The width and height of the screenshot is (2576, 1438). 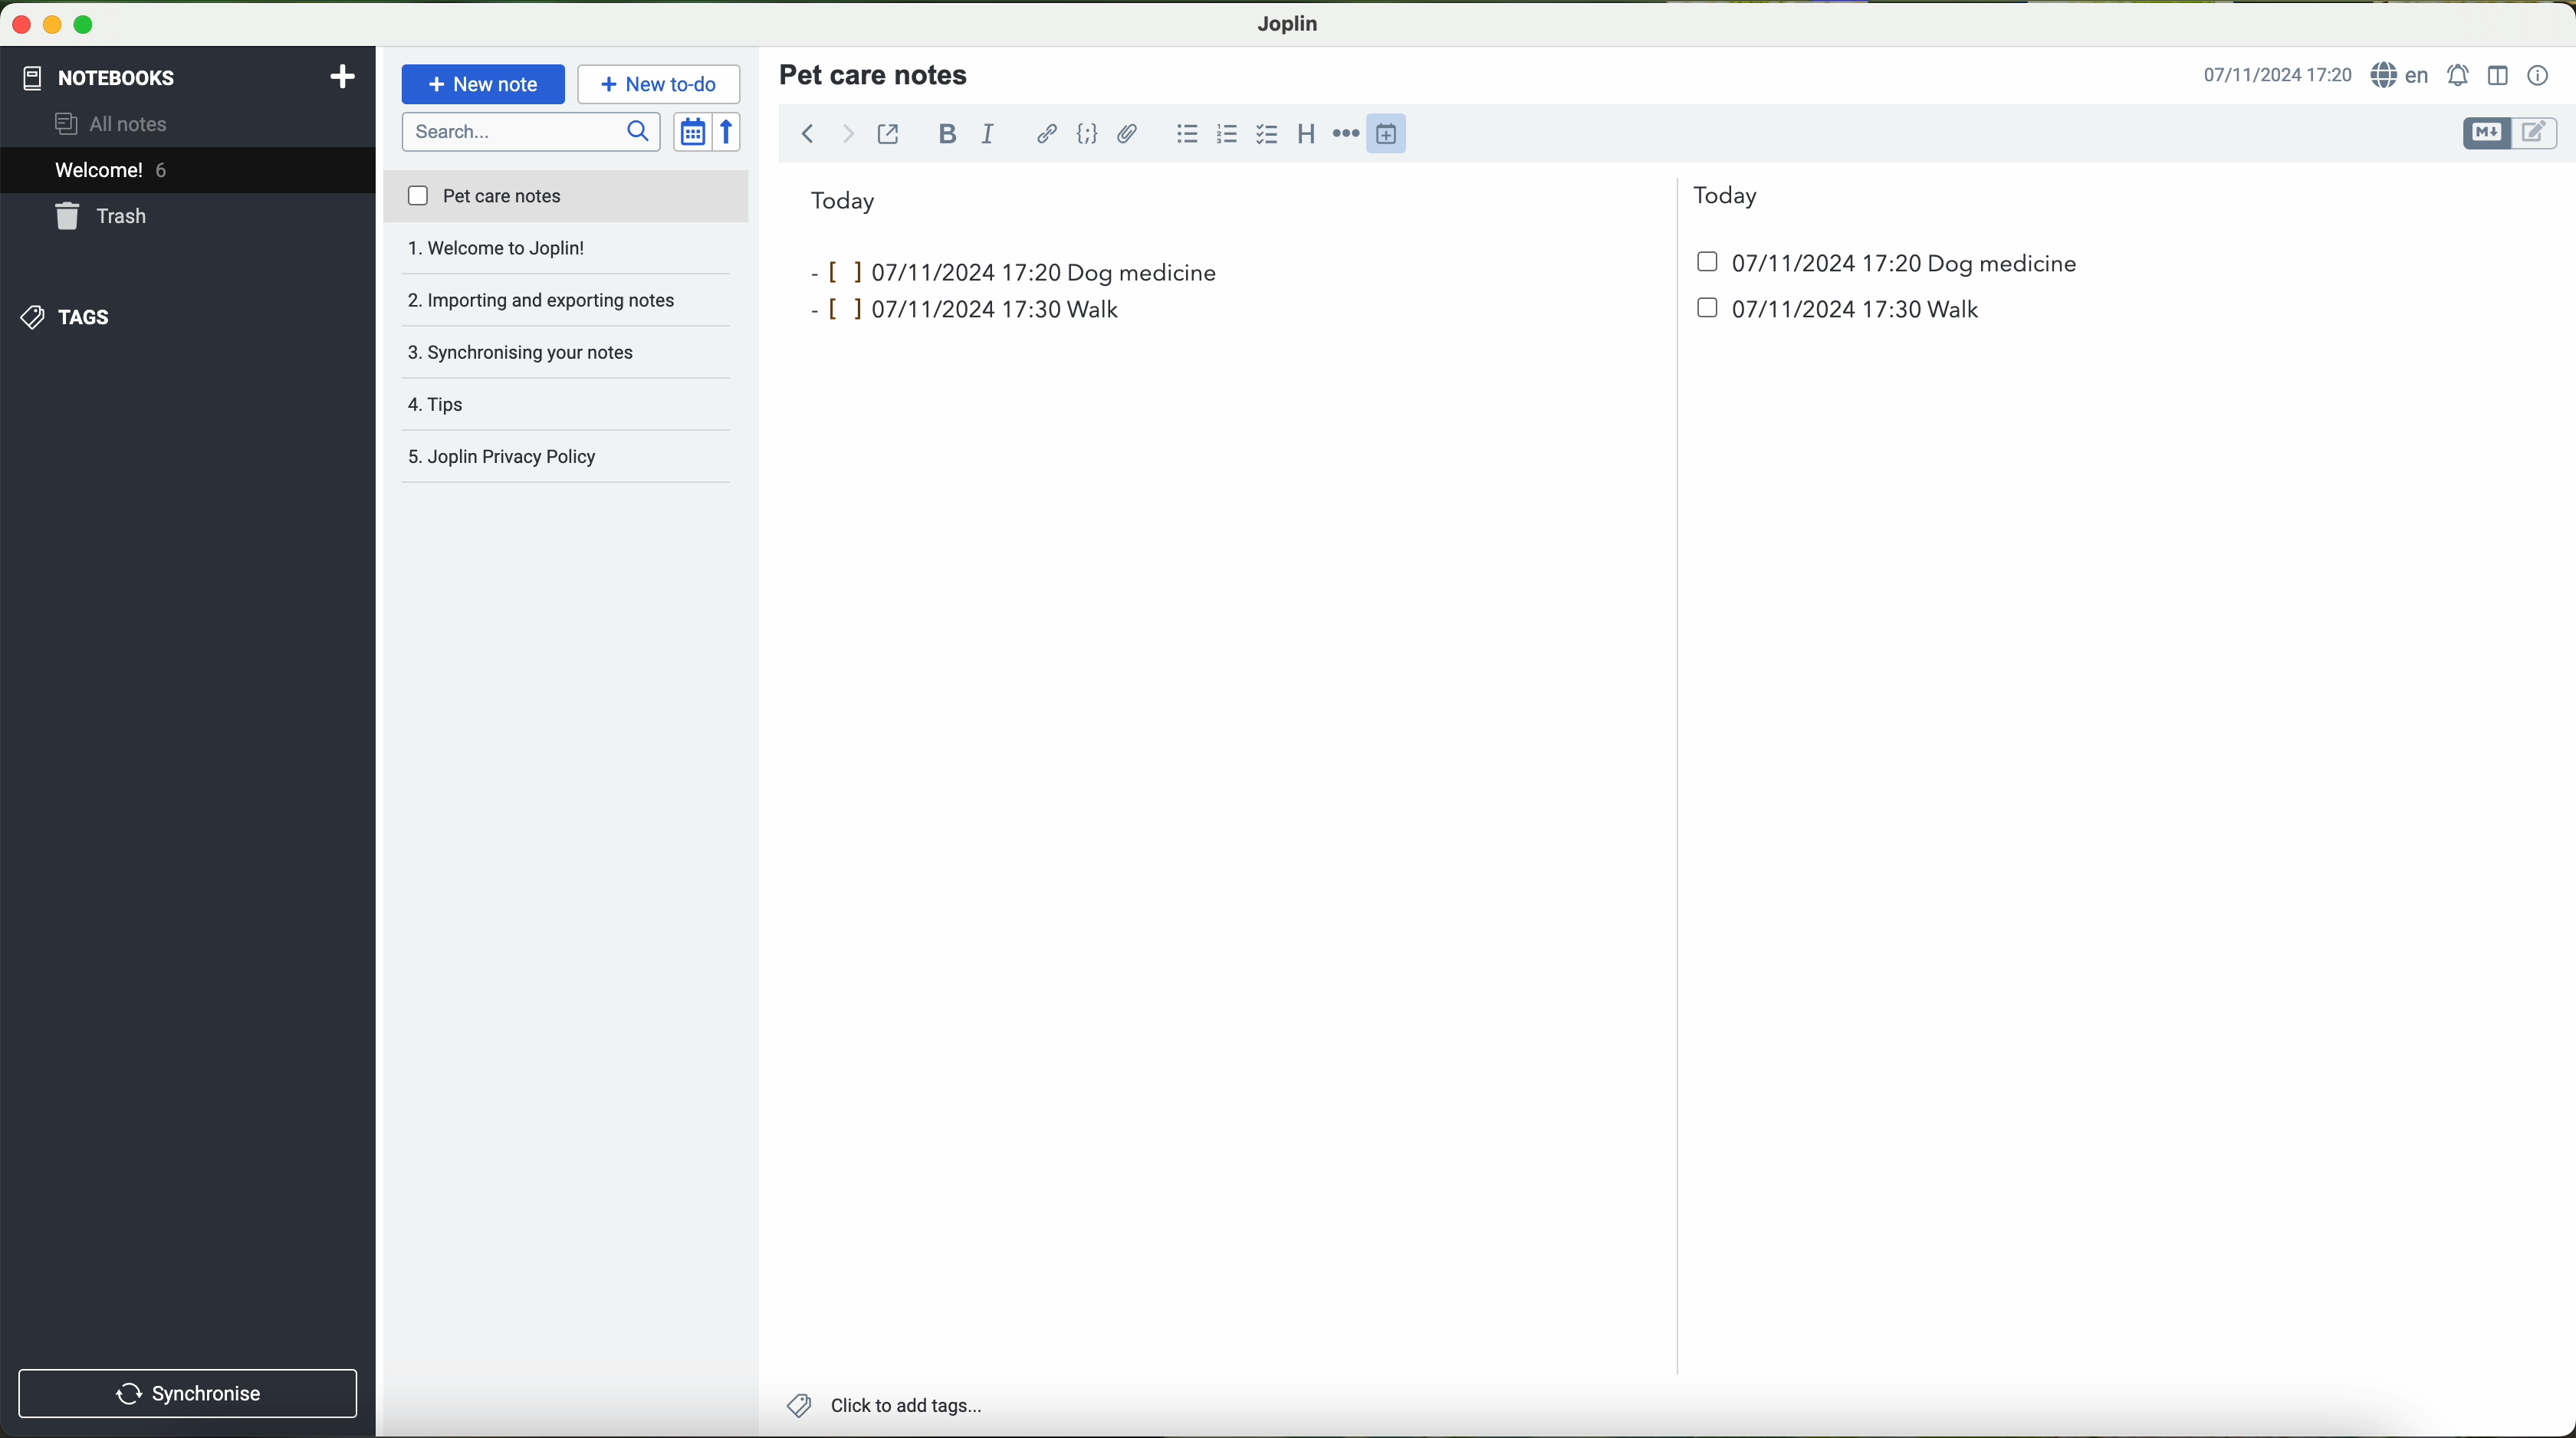 What do you see at coordinates (888, 133) in the screenshot?
I see `toggle external editing` at bounding box center [888, 133].